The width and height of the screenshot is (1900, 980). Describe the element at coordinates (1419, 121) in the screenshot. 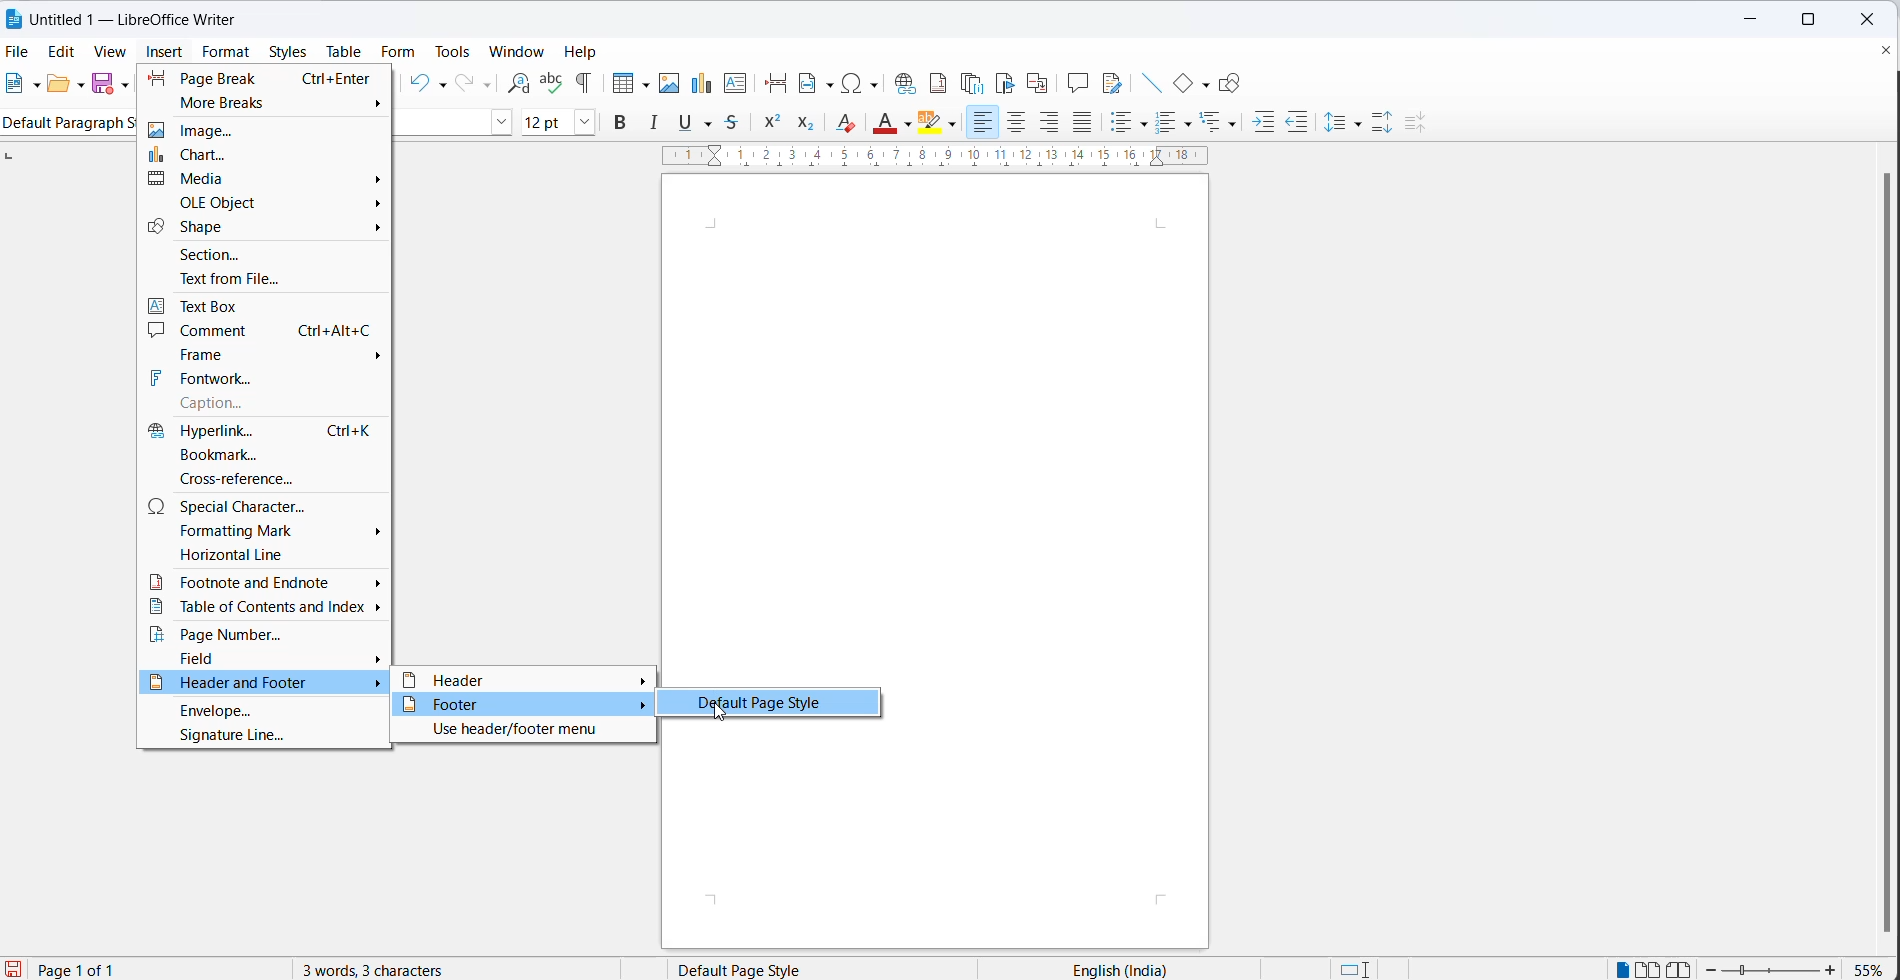

I see `decrease paragraph spacing` at that location.